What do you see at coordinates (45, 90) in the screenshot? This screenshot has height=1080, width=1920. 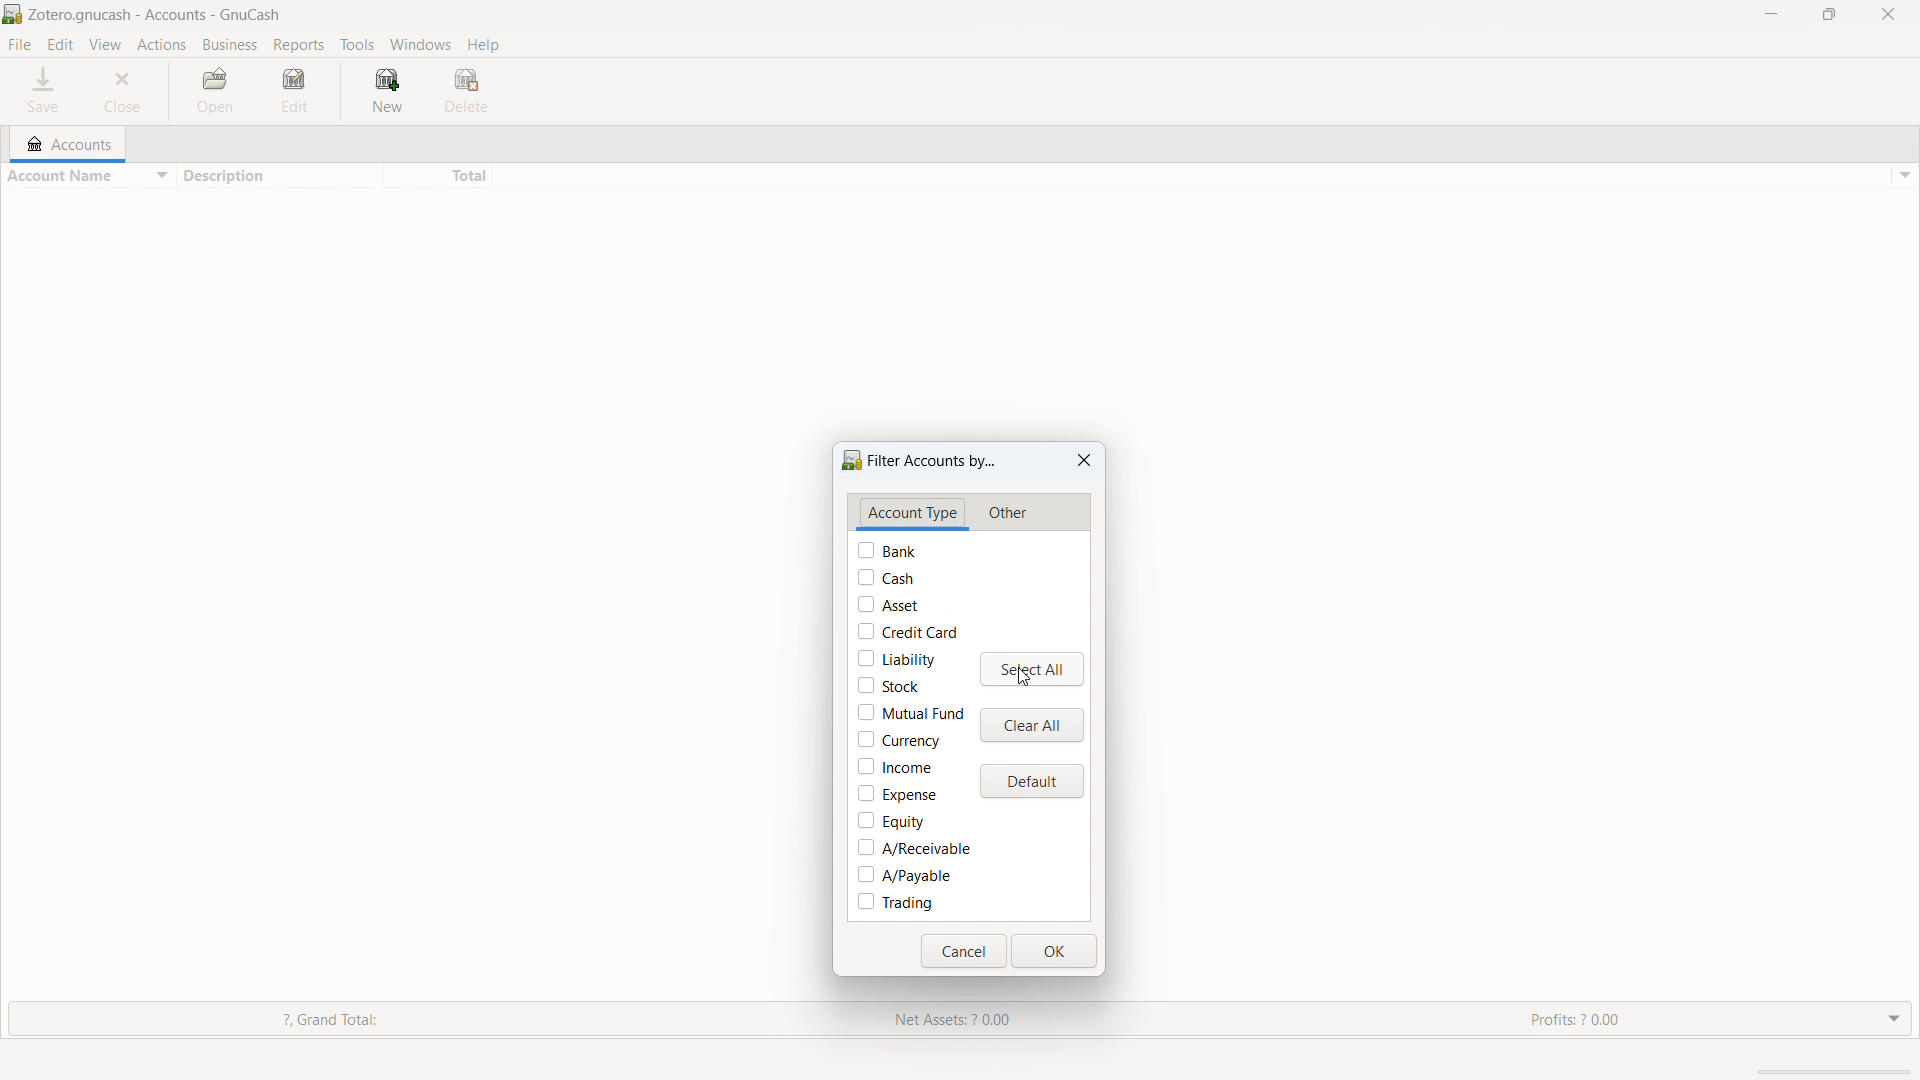 I see `save` at bounding box center [45, 90].